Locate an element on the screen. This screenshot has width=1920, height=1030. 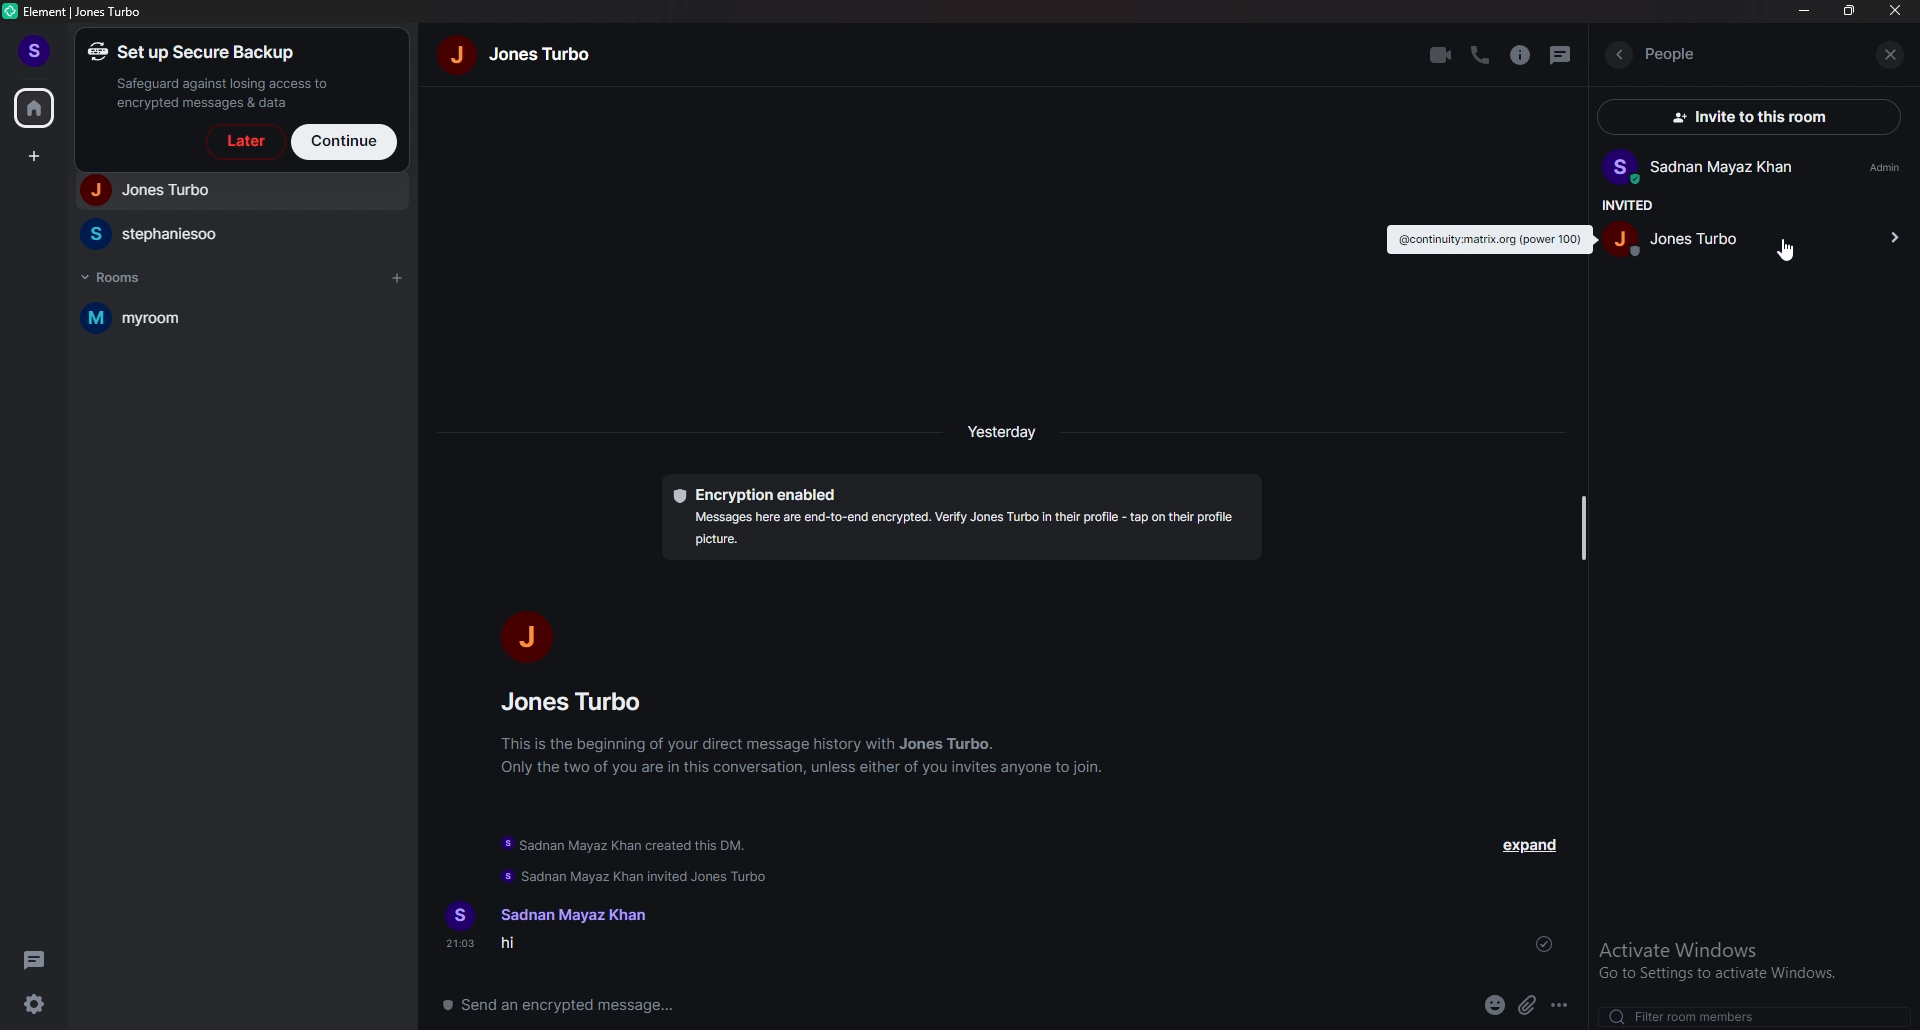
expand is located at coordinates (1532, 845).